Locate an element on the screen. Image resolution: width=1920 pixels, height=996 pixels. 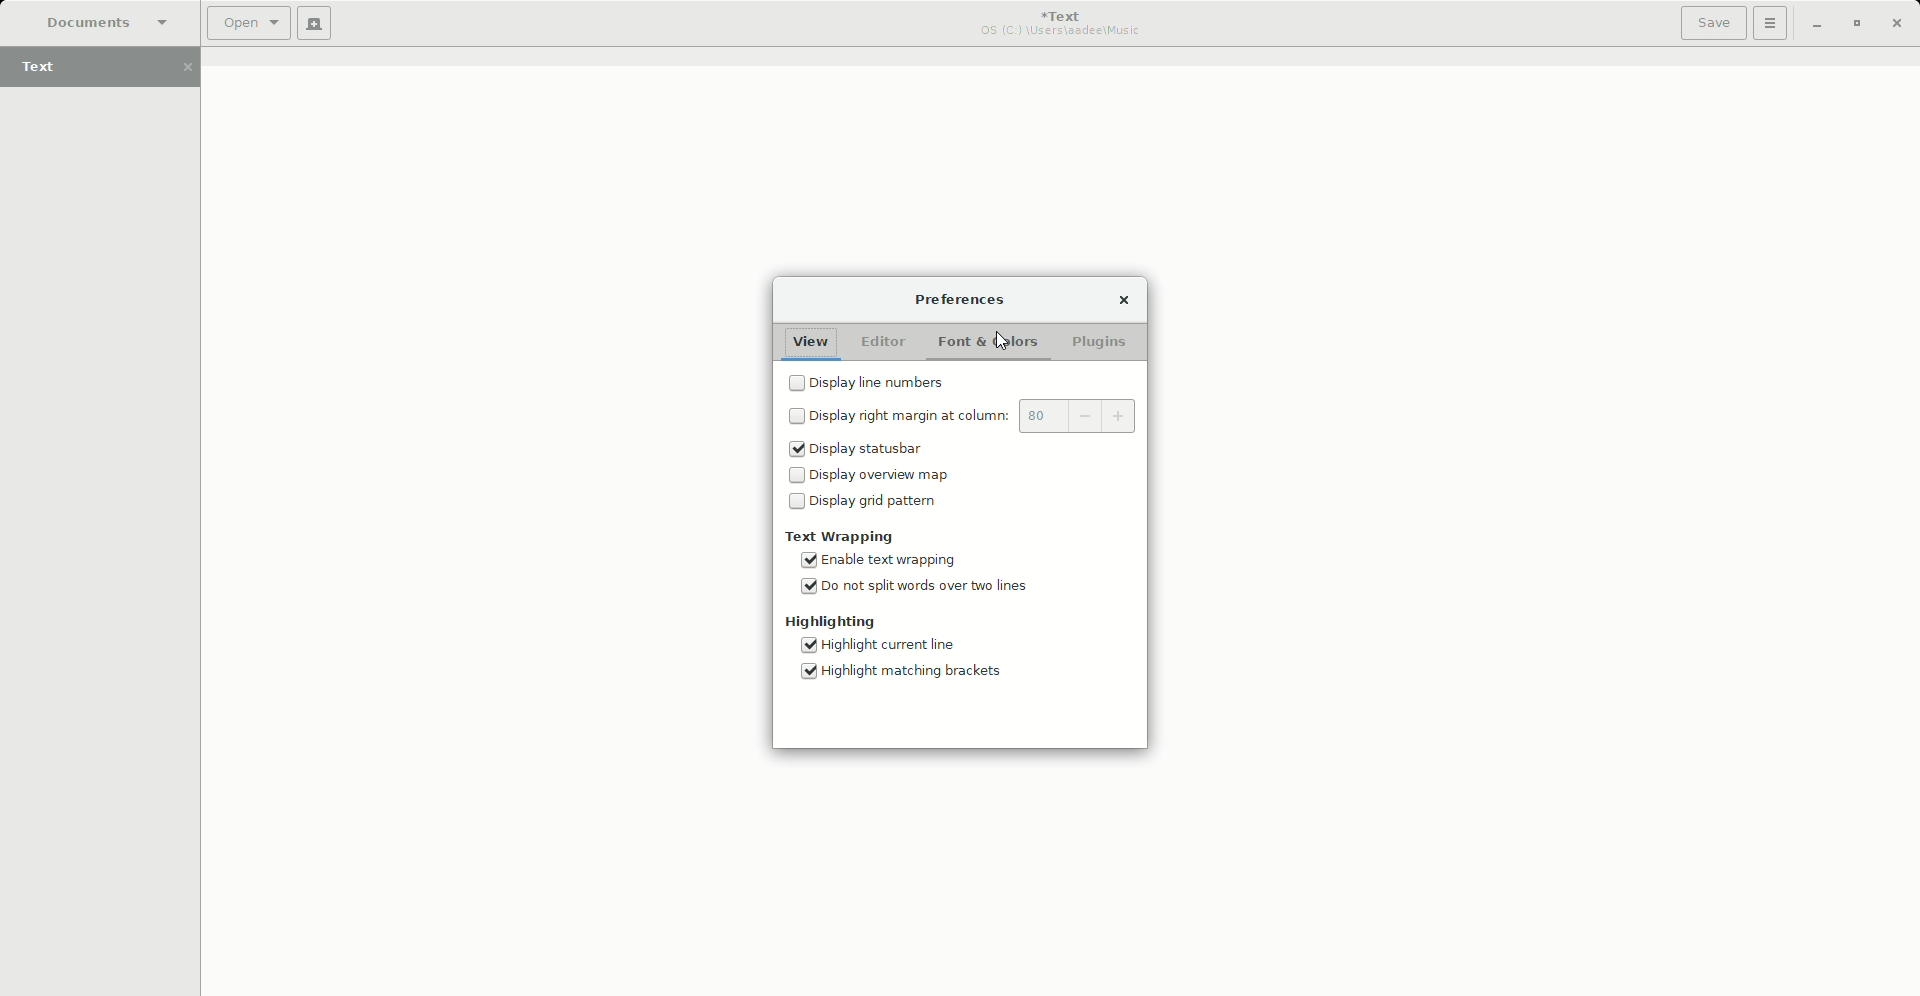
cursor is located at coordinates (1000, 341).